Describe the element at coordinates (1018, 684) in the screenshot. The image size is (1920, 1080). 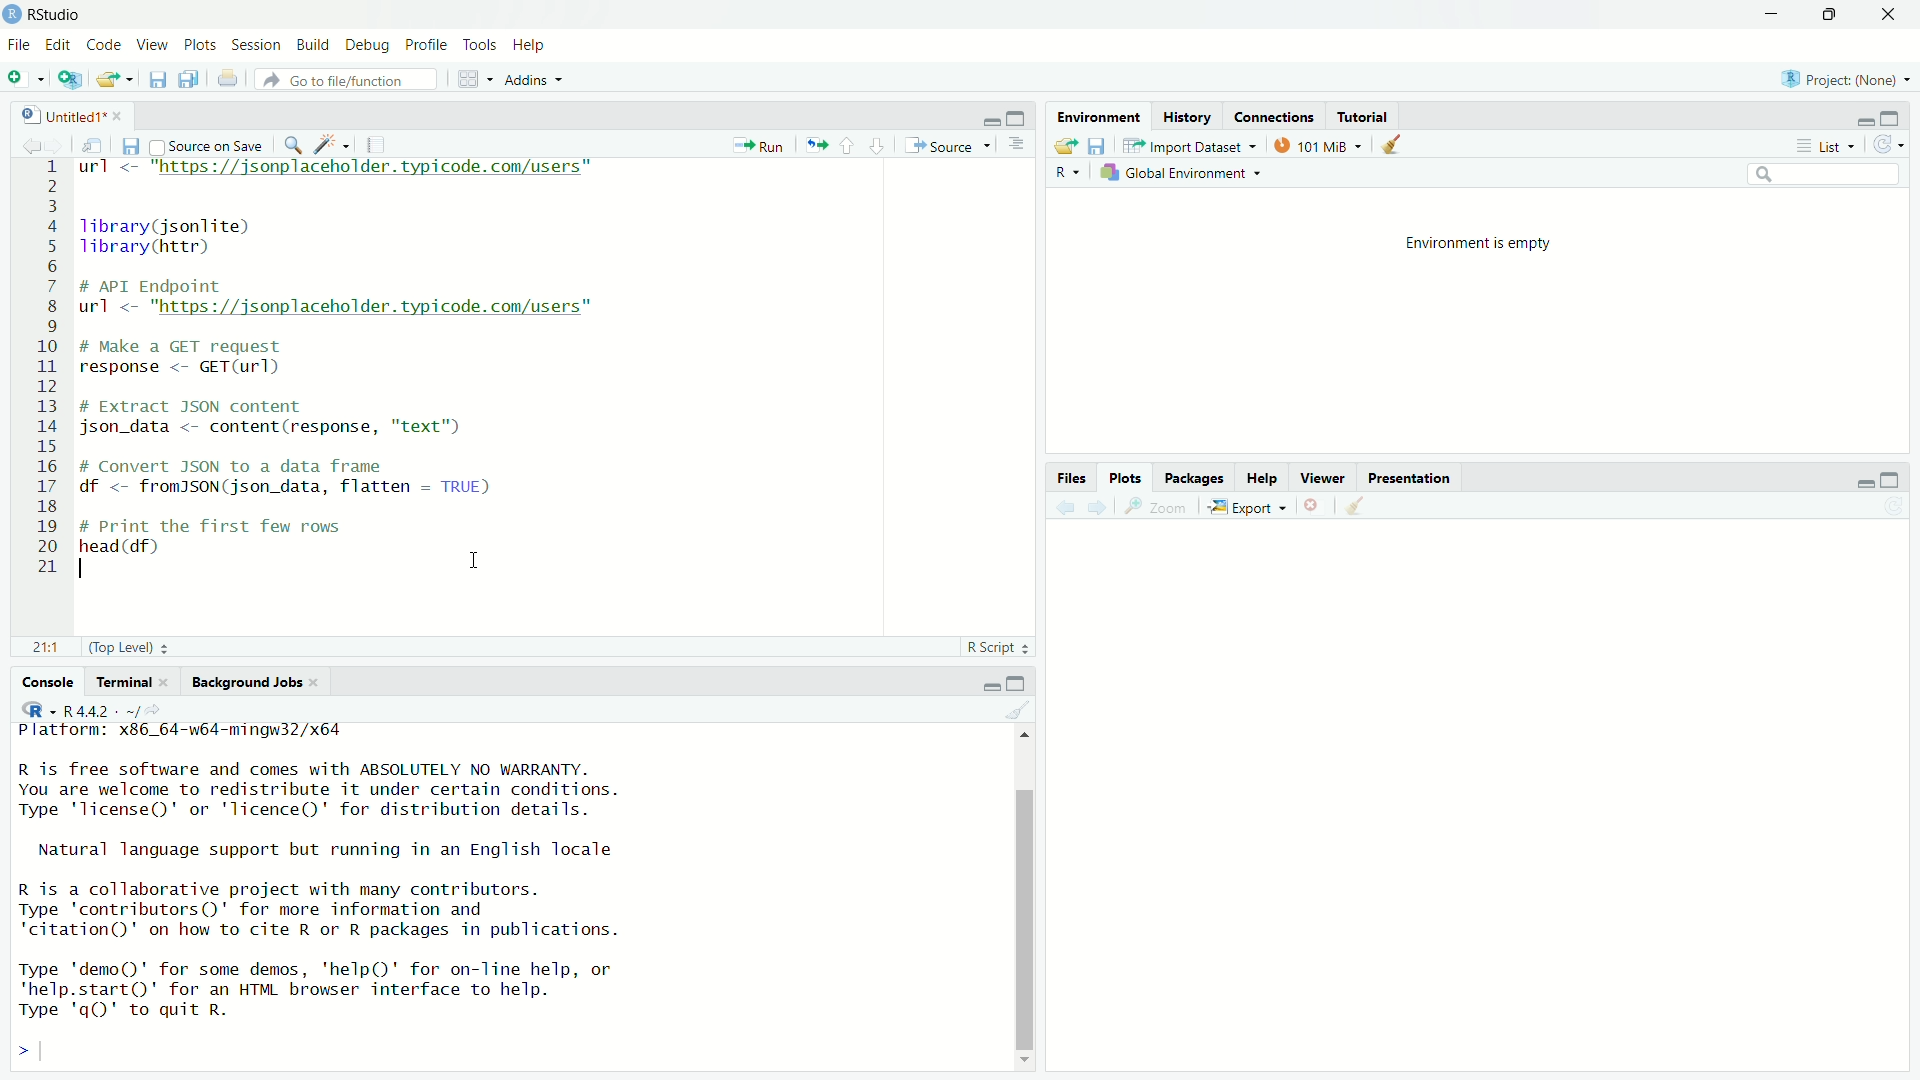
I see `Maximize` at that location.